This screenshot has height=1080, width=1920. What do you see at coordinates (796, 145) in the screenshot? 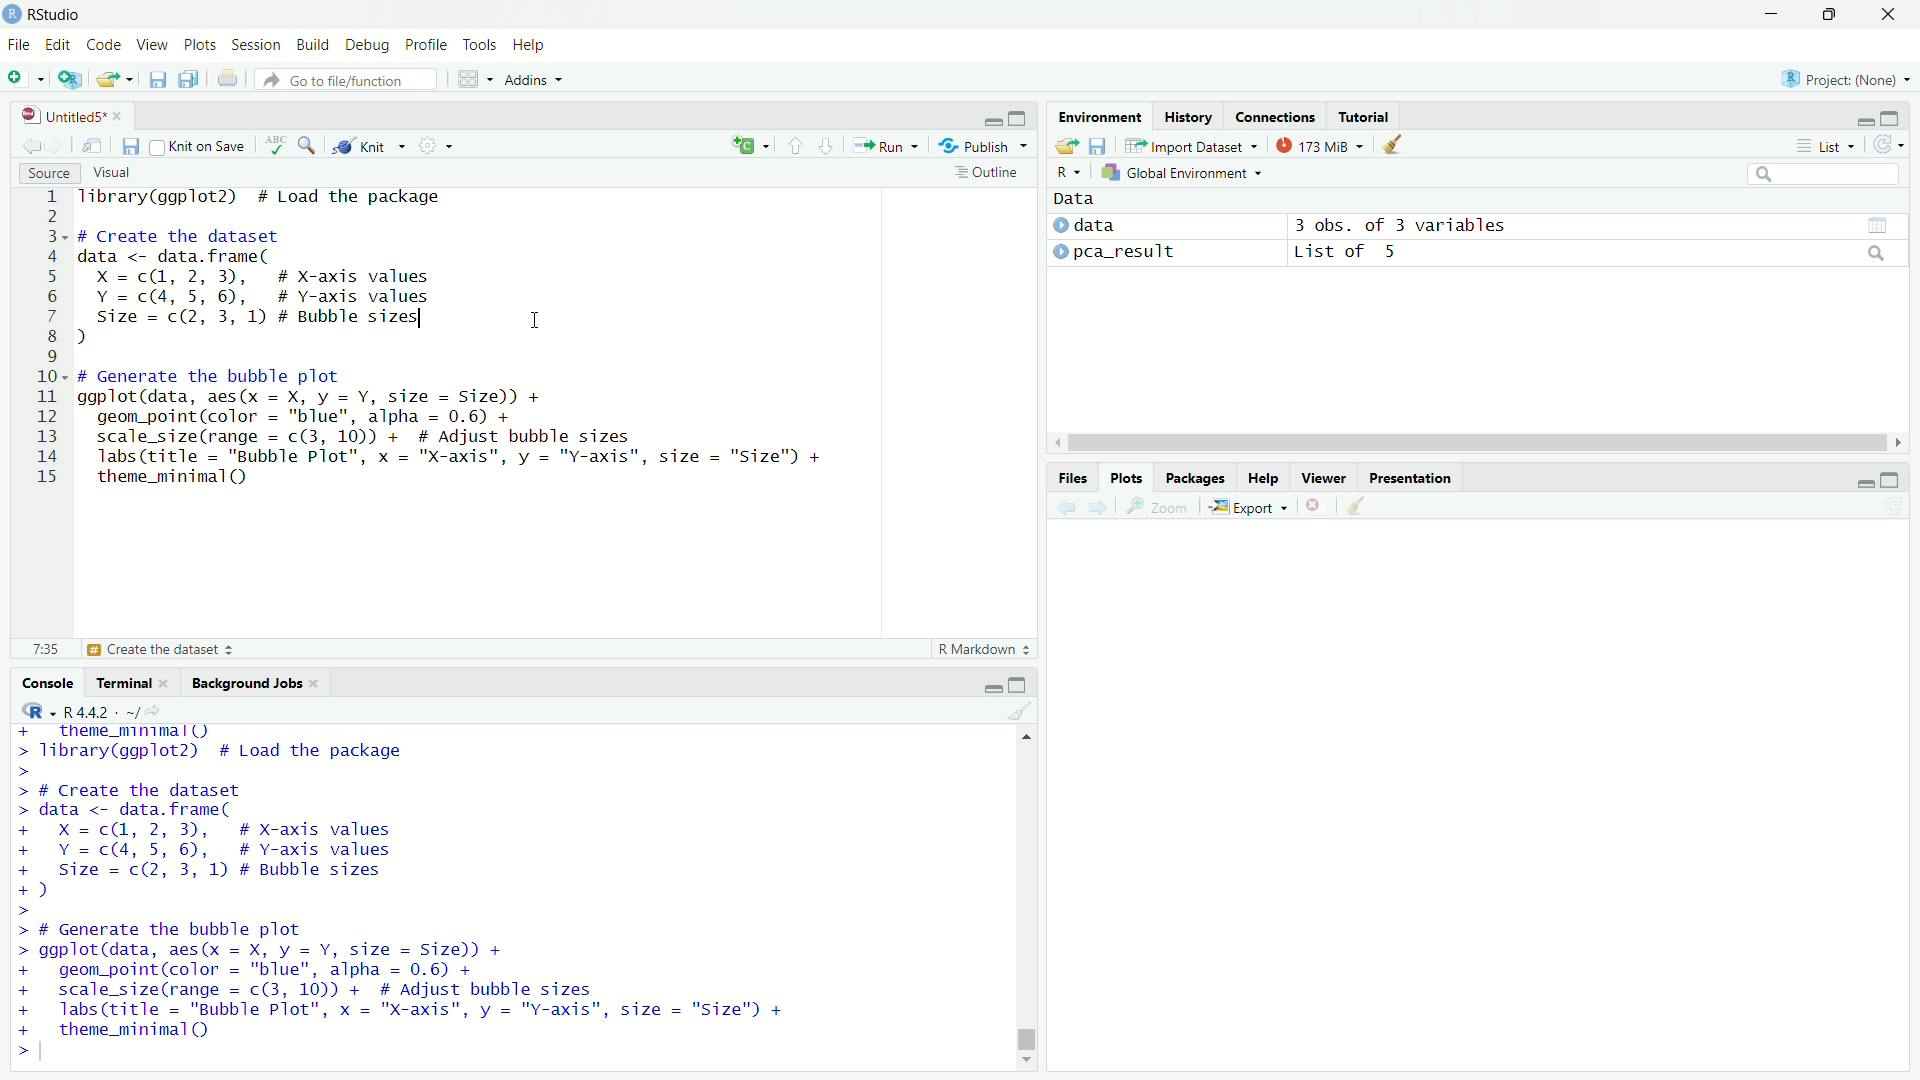
I see `go to previous section` at bounding box center [796, 145].